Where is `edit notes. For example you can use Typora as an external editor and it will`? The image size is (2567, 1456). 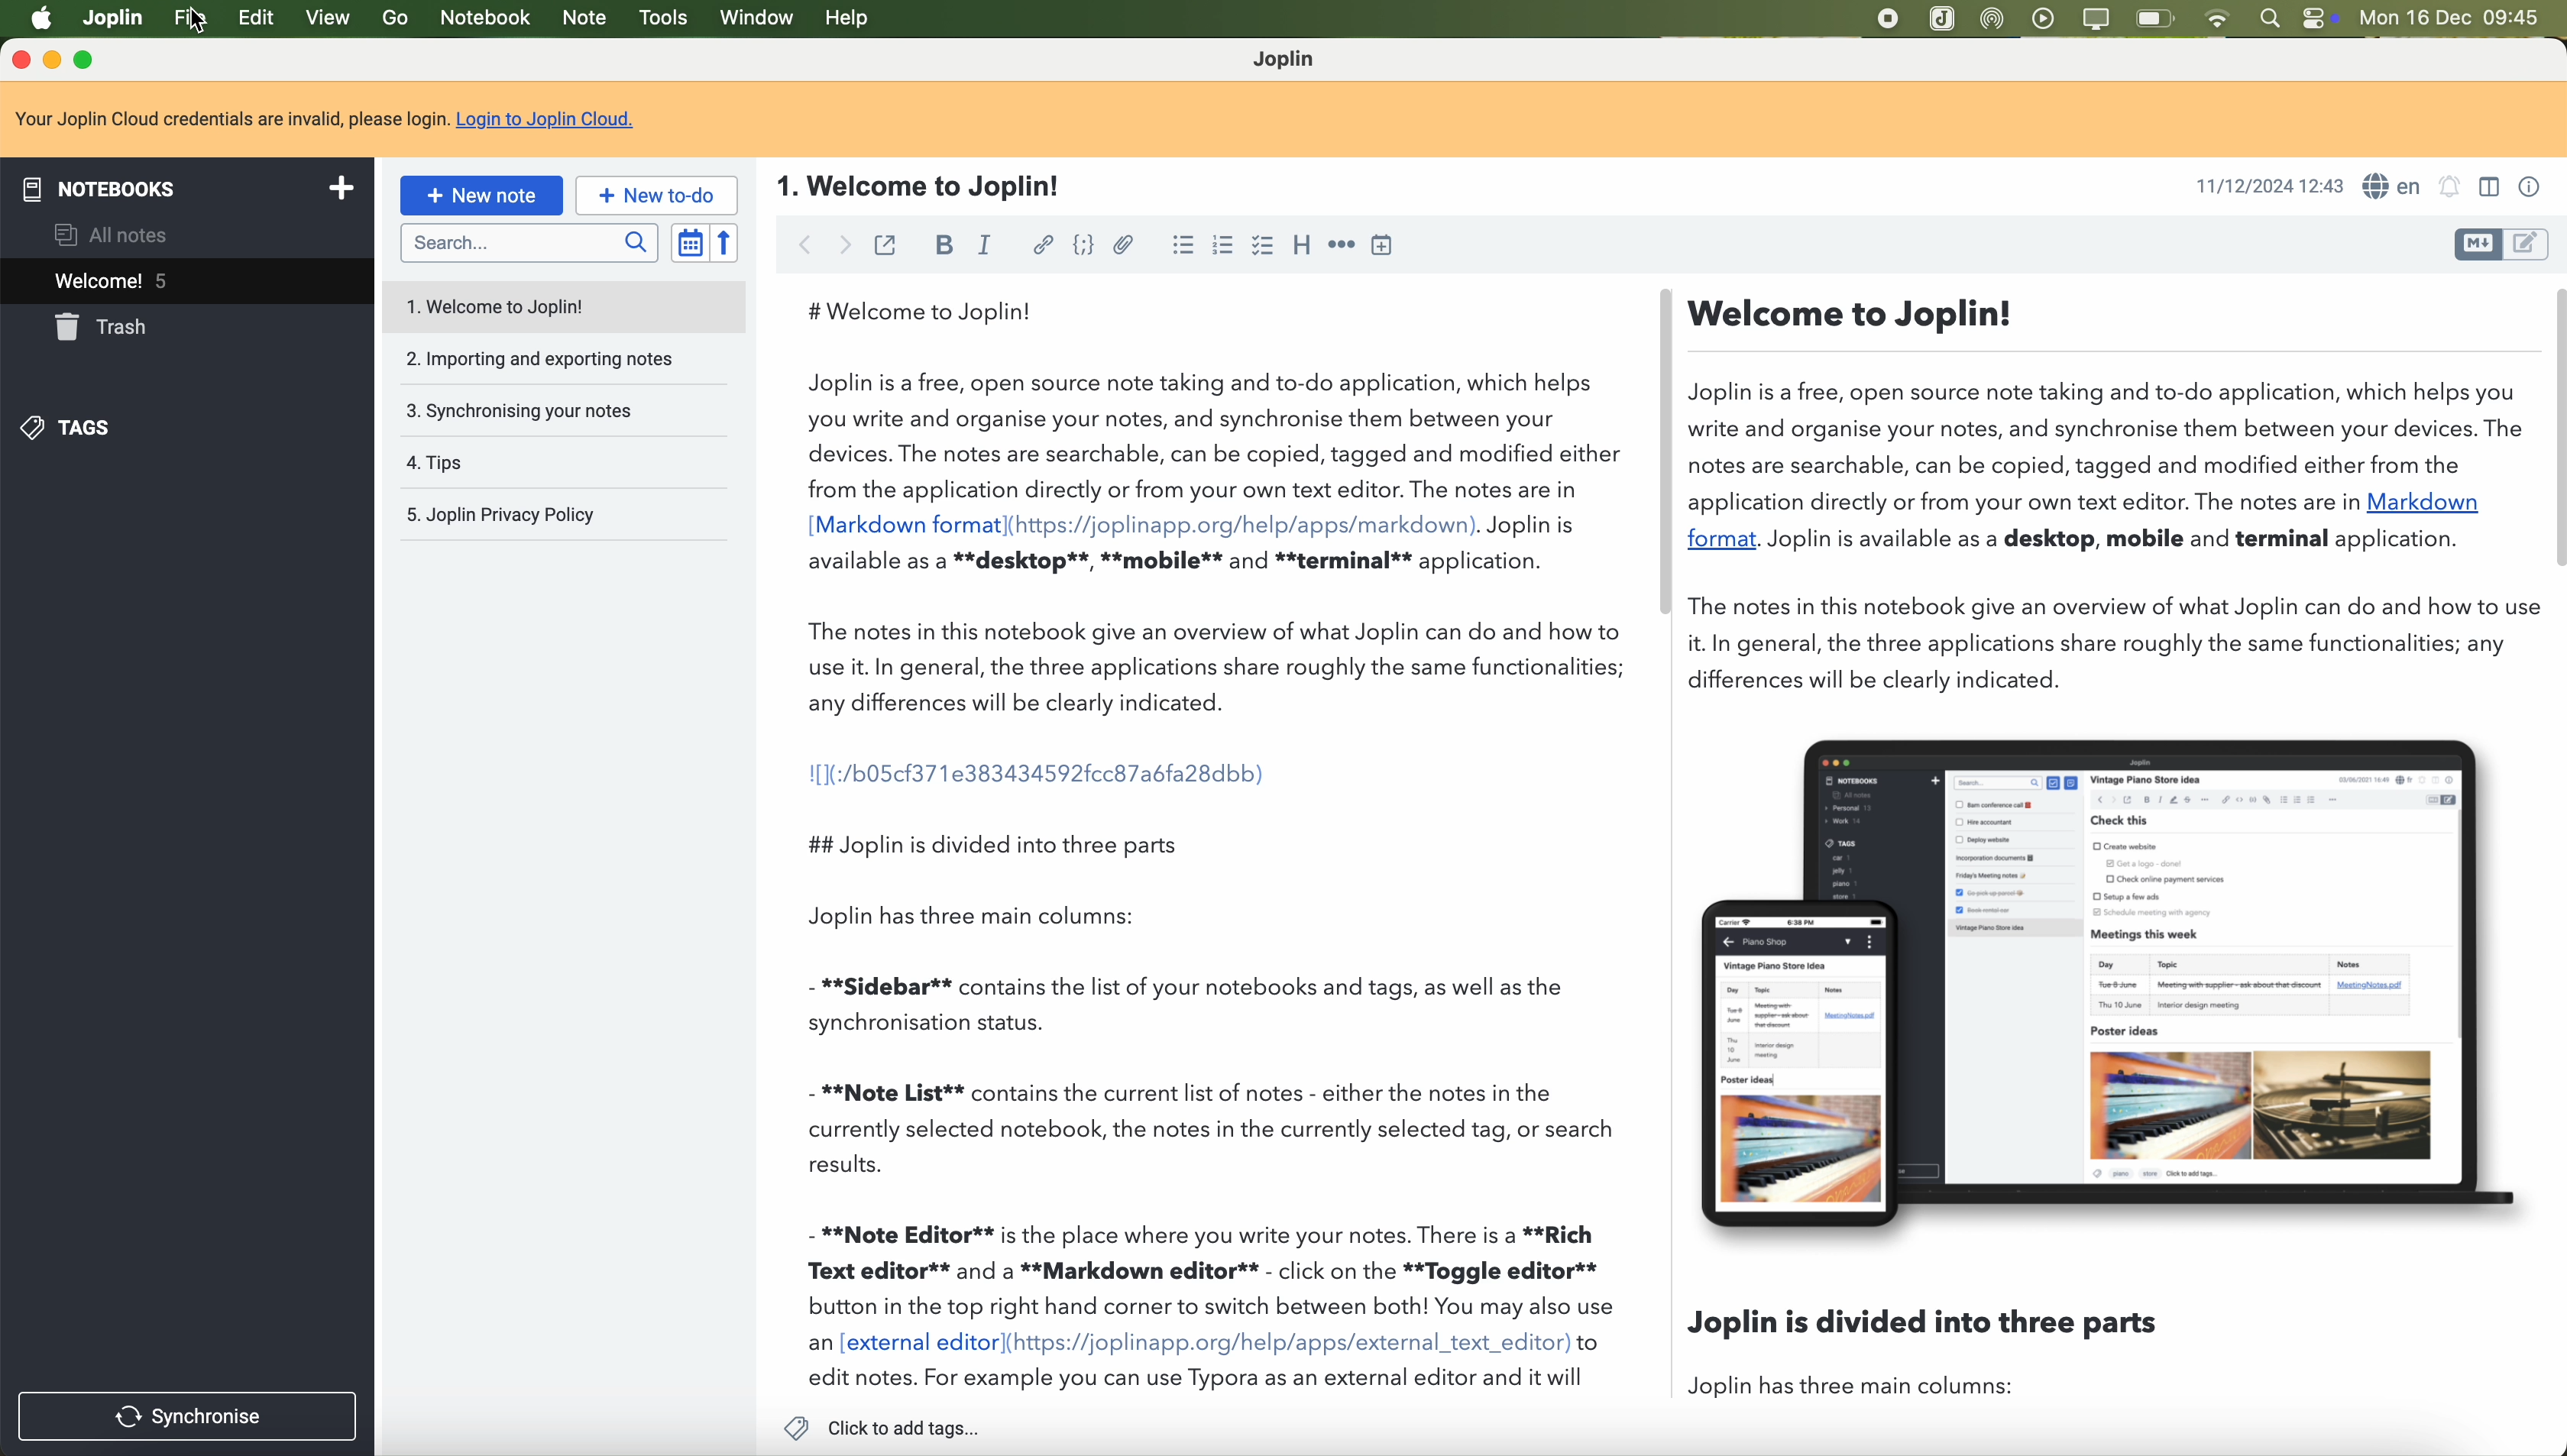 edit notes. For example you can use Typora as an external editor and it will is located at coordinates (1199, 1380).